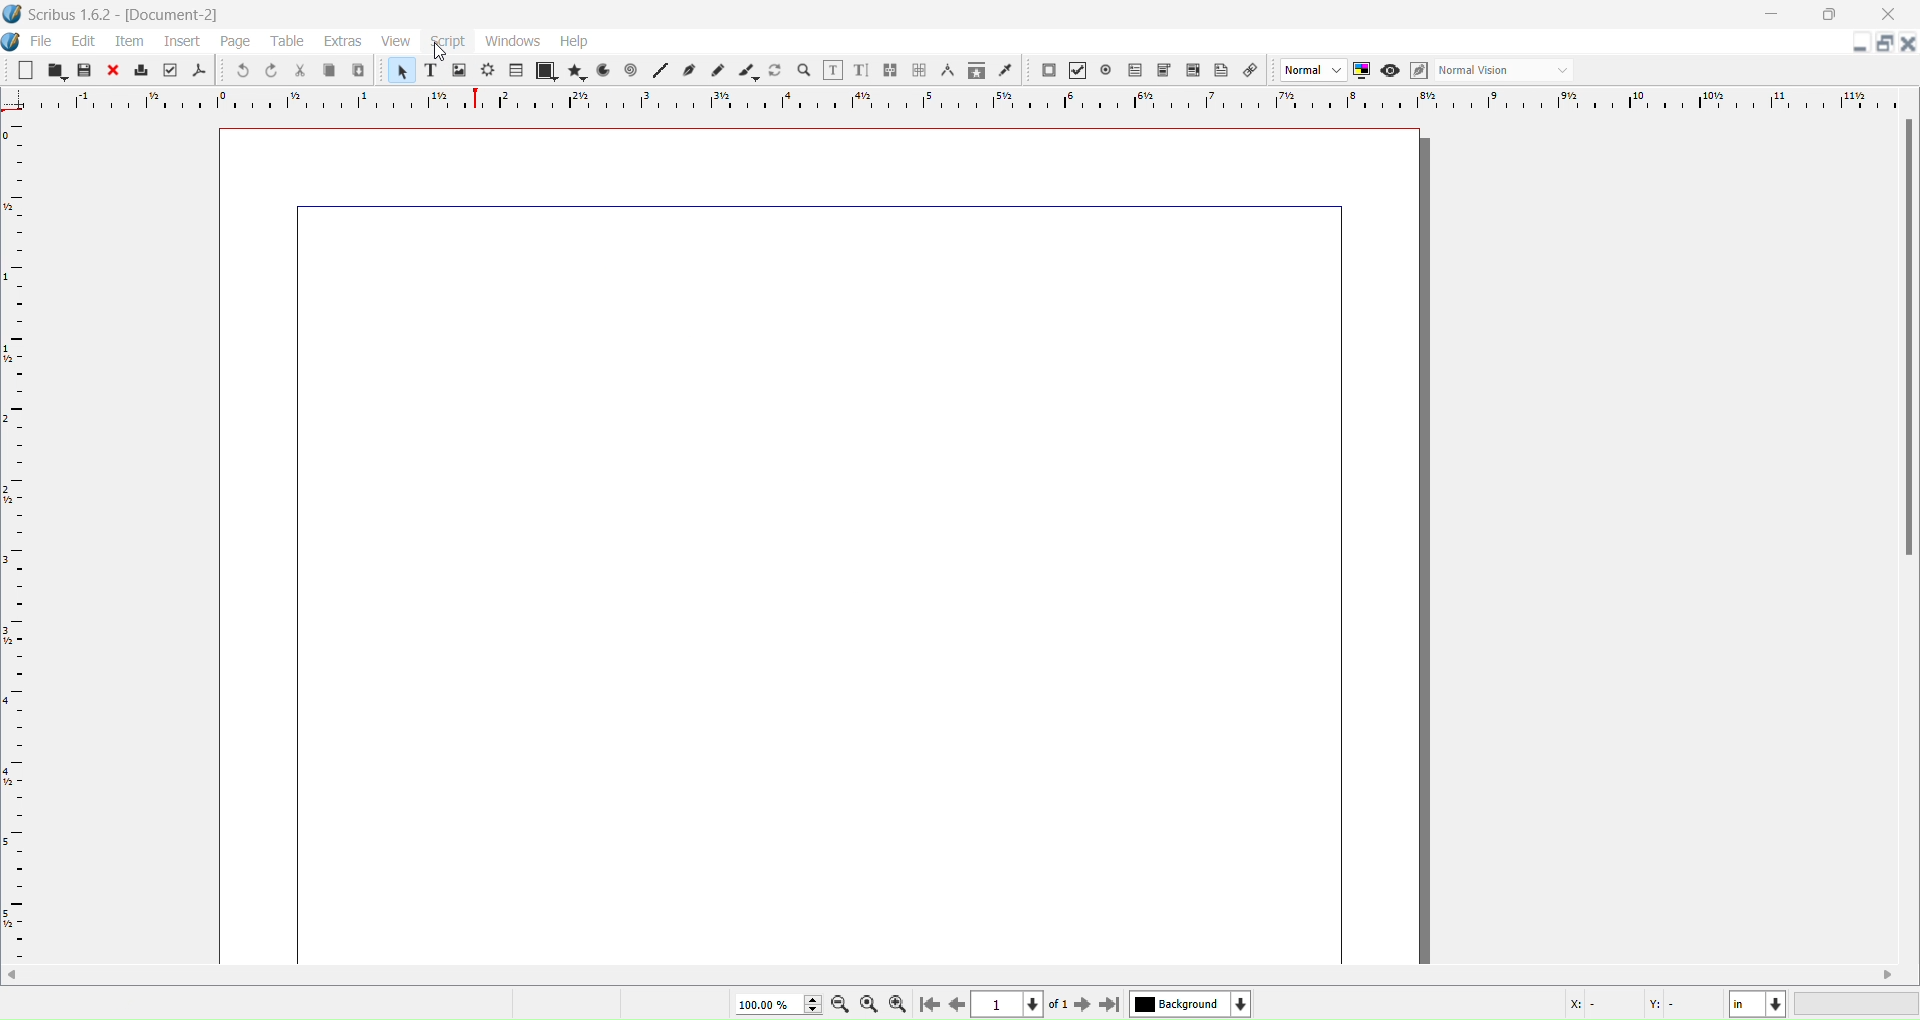 Image resolution: width=1920 pixels, height=1020 pixels. Describe the element at coordinates (927, 1005) in the screenshot. I see `Go to the first page` at that location.